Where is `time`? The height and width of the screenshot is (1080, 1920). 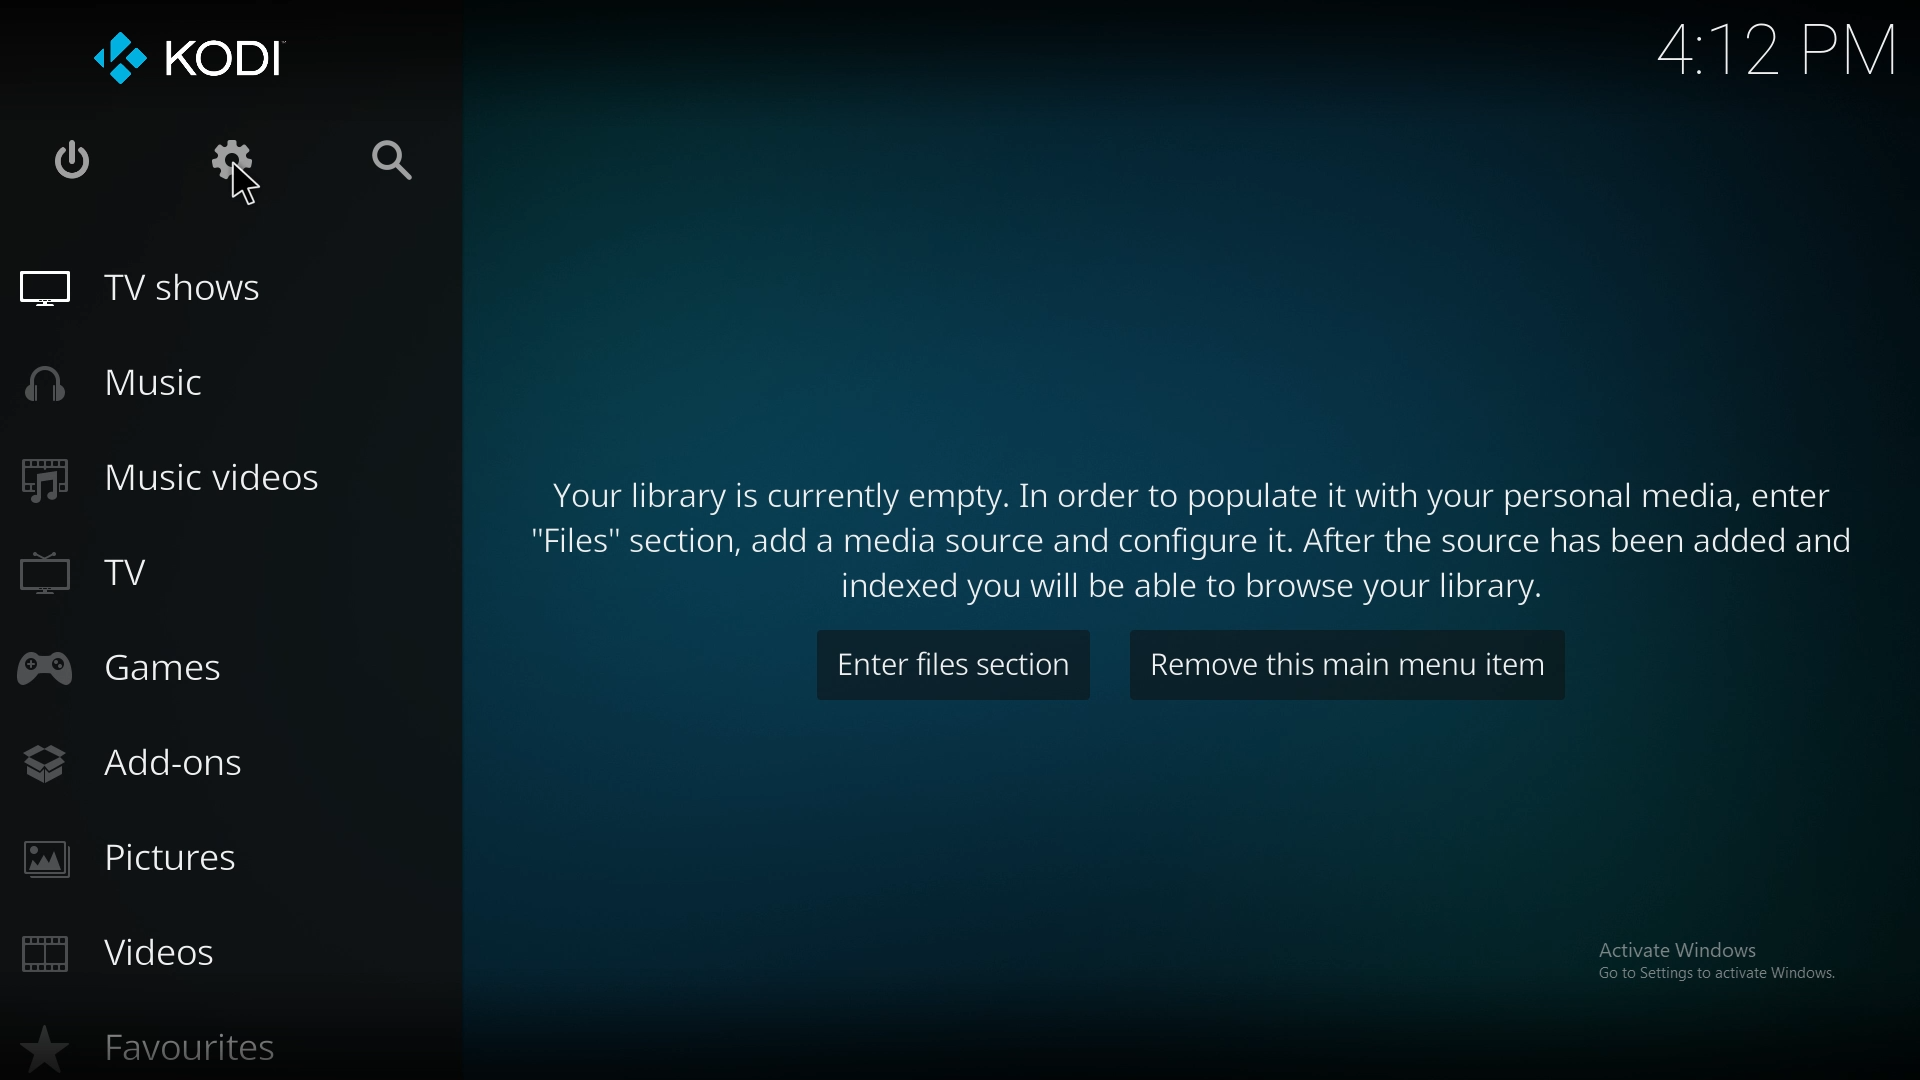
time is located at coordinates (1773, 48).